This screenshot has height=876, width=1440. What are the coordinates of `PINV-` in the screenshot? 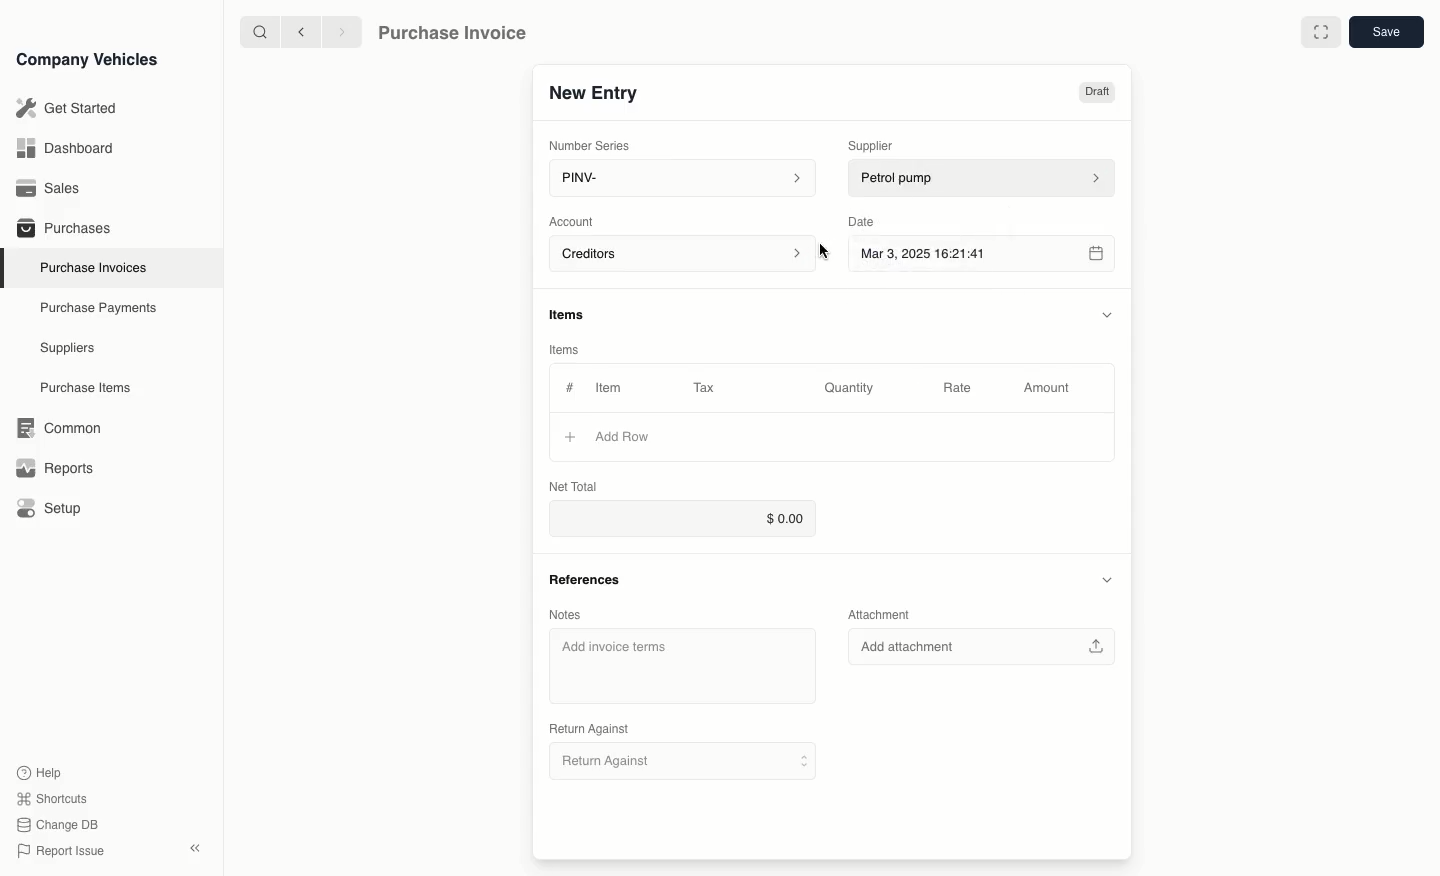 It's located at (676, 180).